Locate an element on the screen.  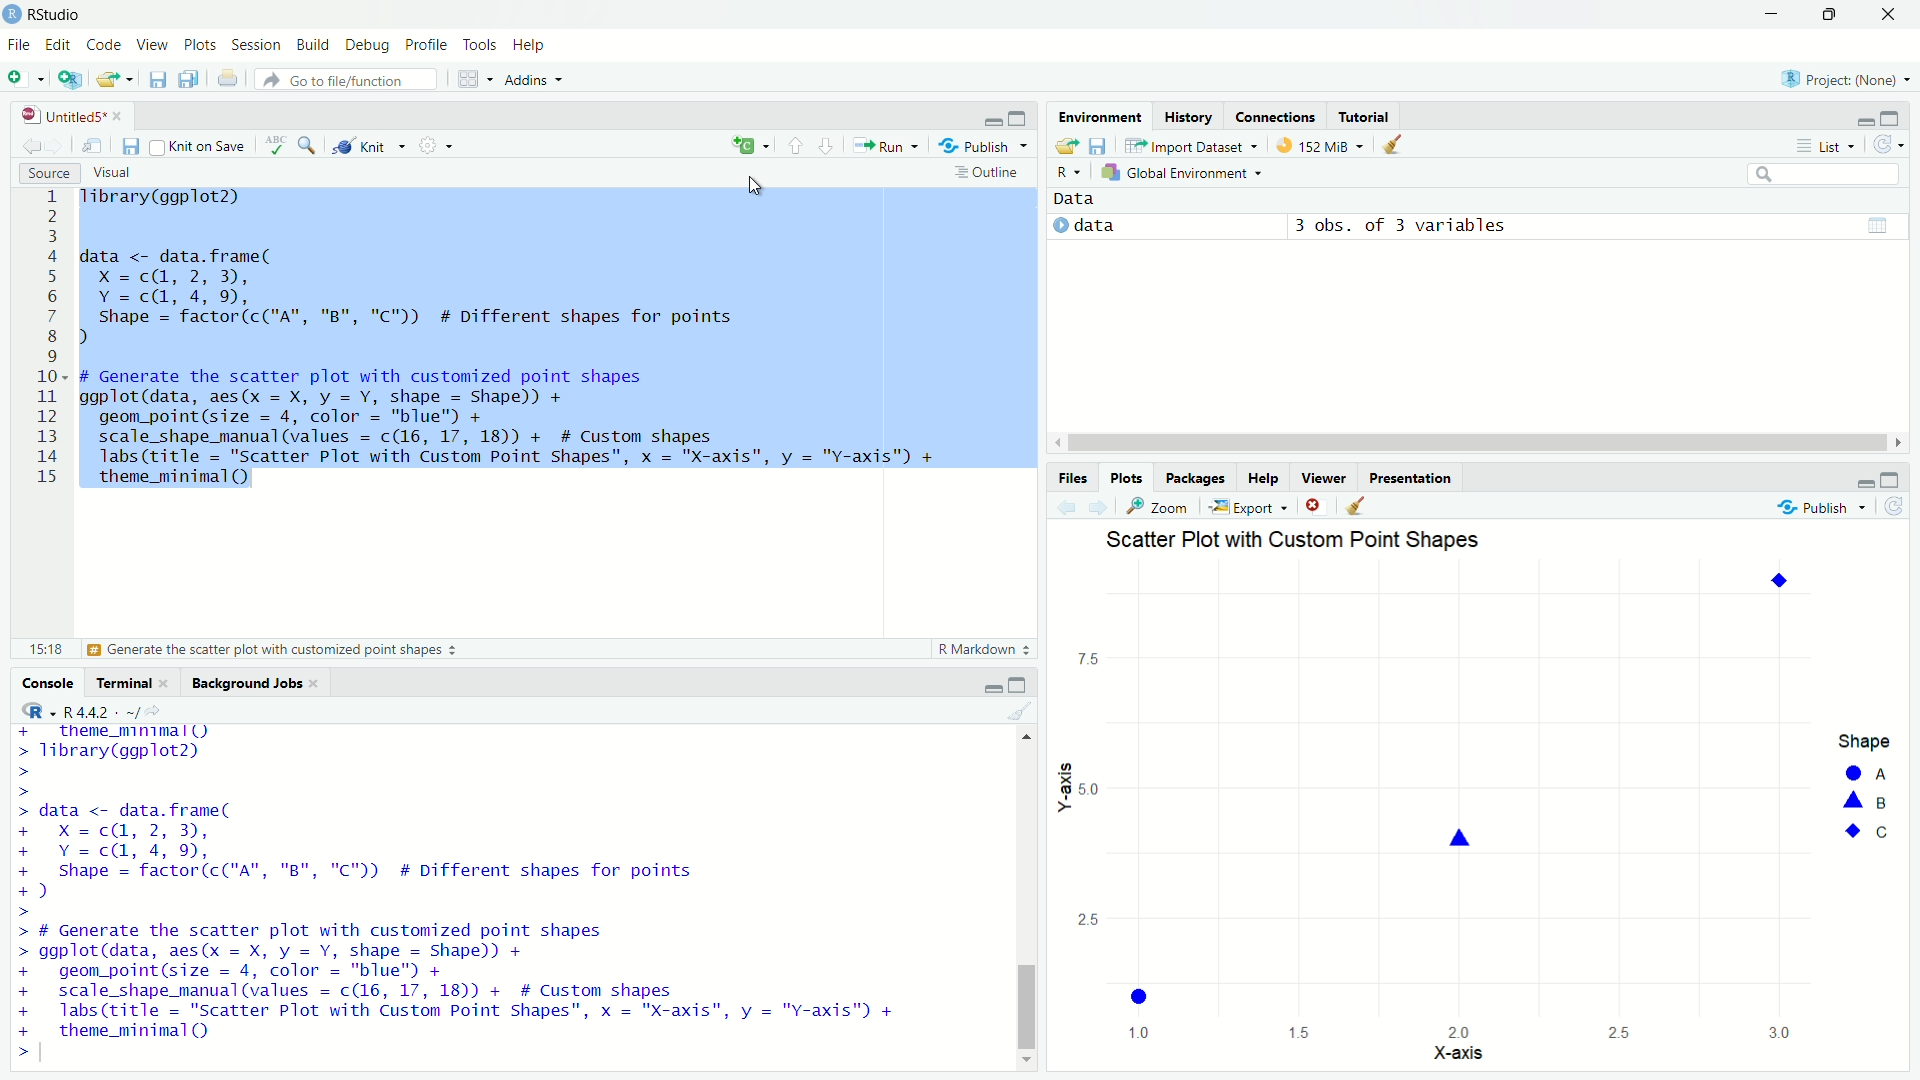
Open recent files is located at coordinates (130, 79).